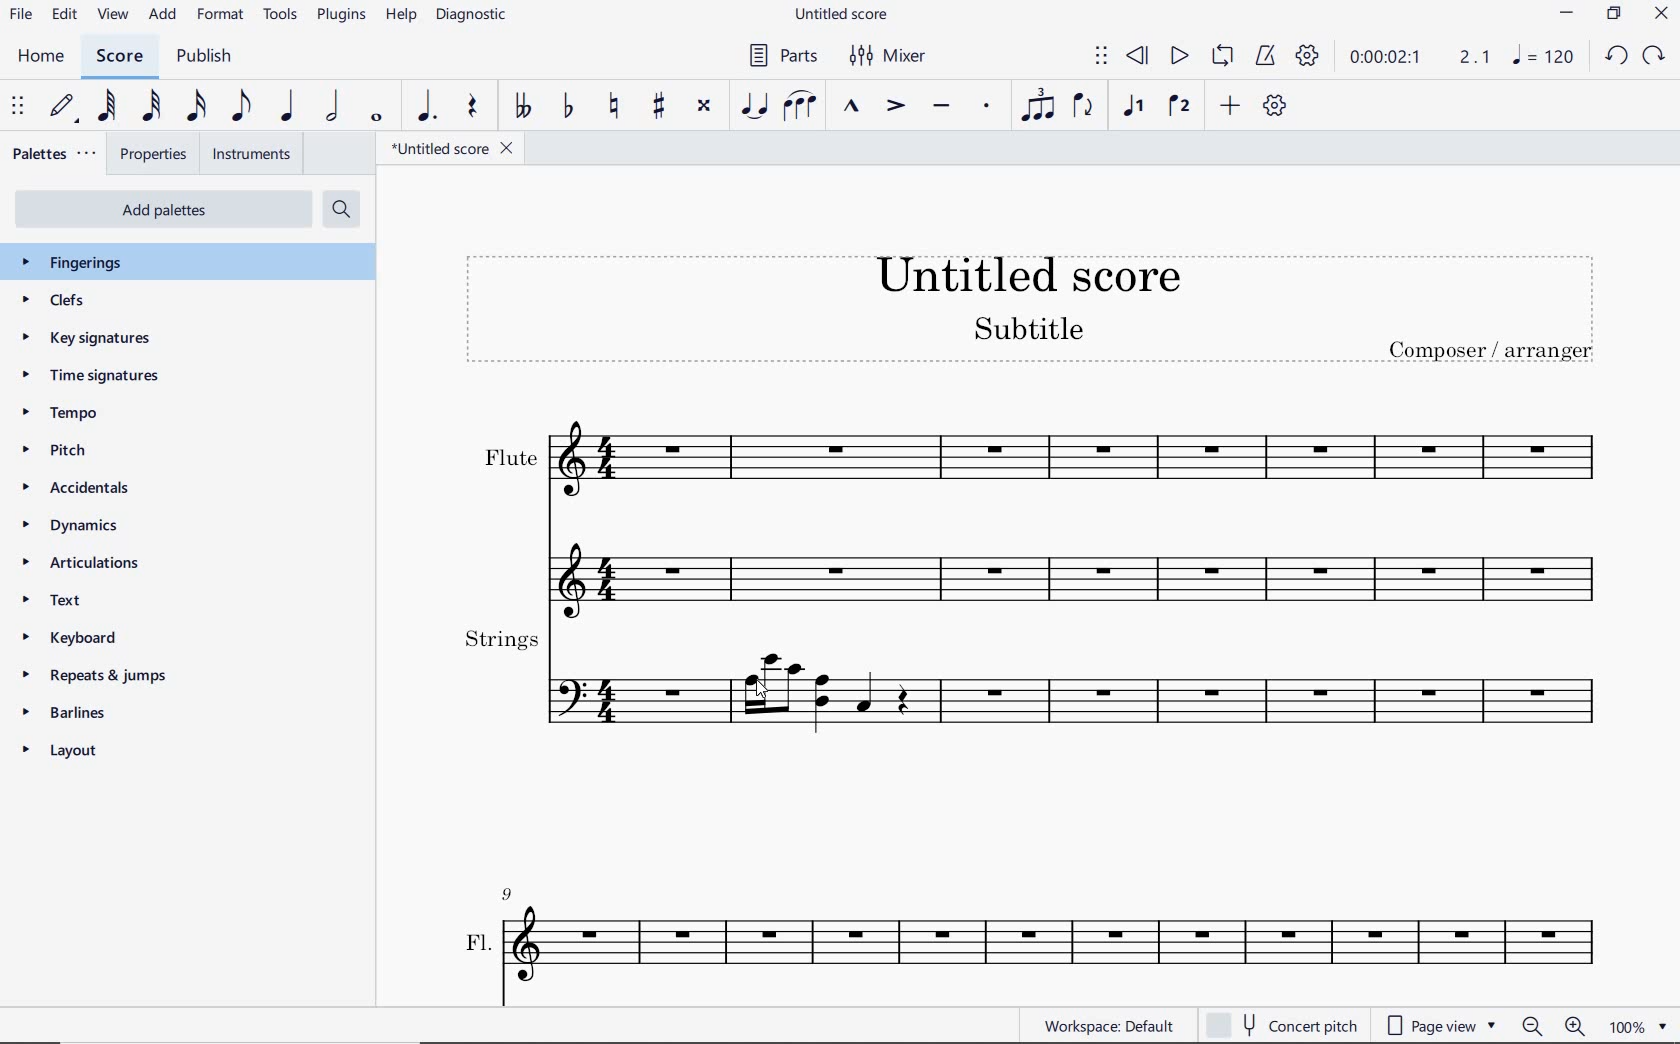 The image size is (1680, 1044). Describe the element at coordinates (1653, 57) in the screenshot. I see `REDO` at that location.